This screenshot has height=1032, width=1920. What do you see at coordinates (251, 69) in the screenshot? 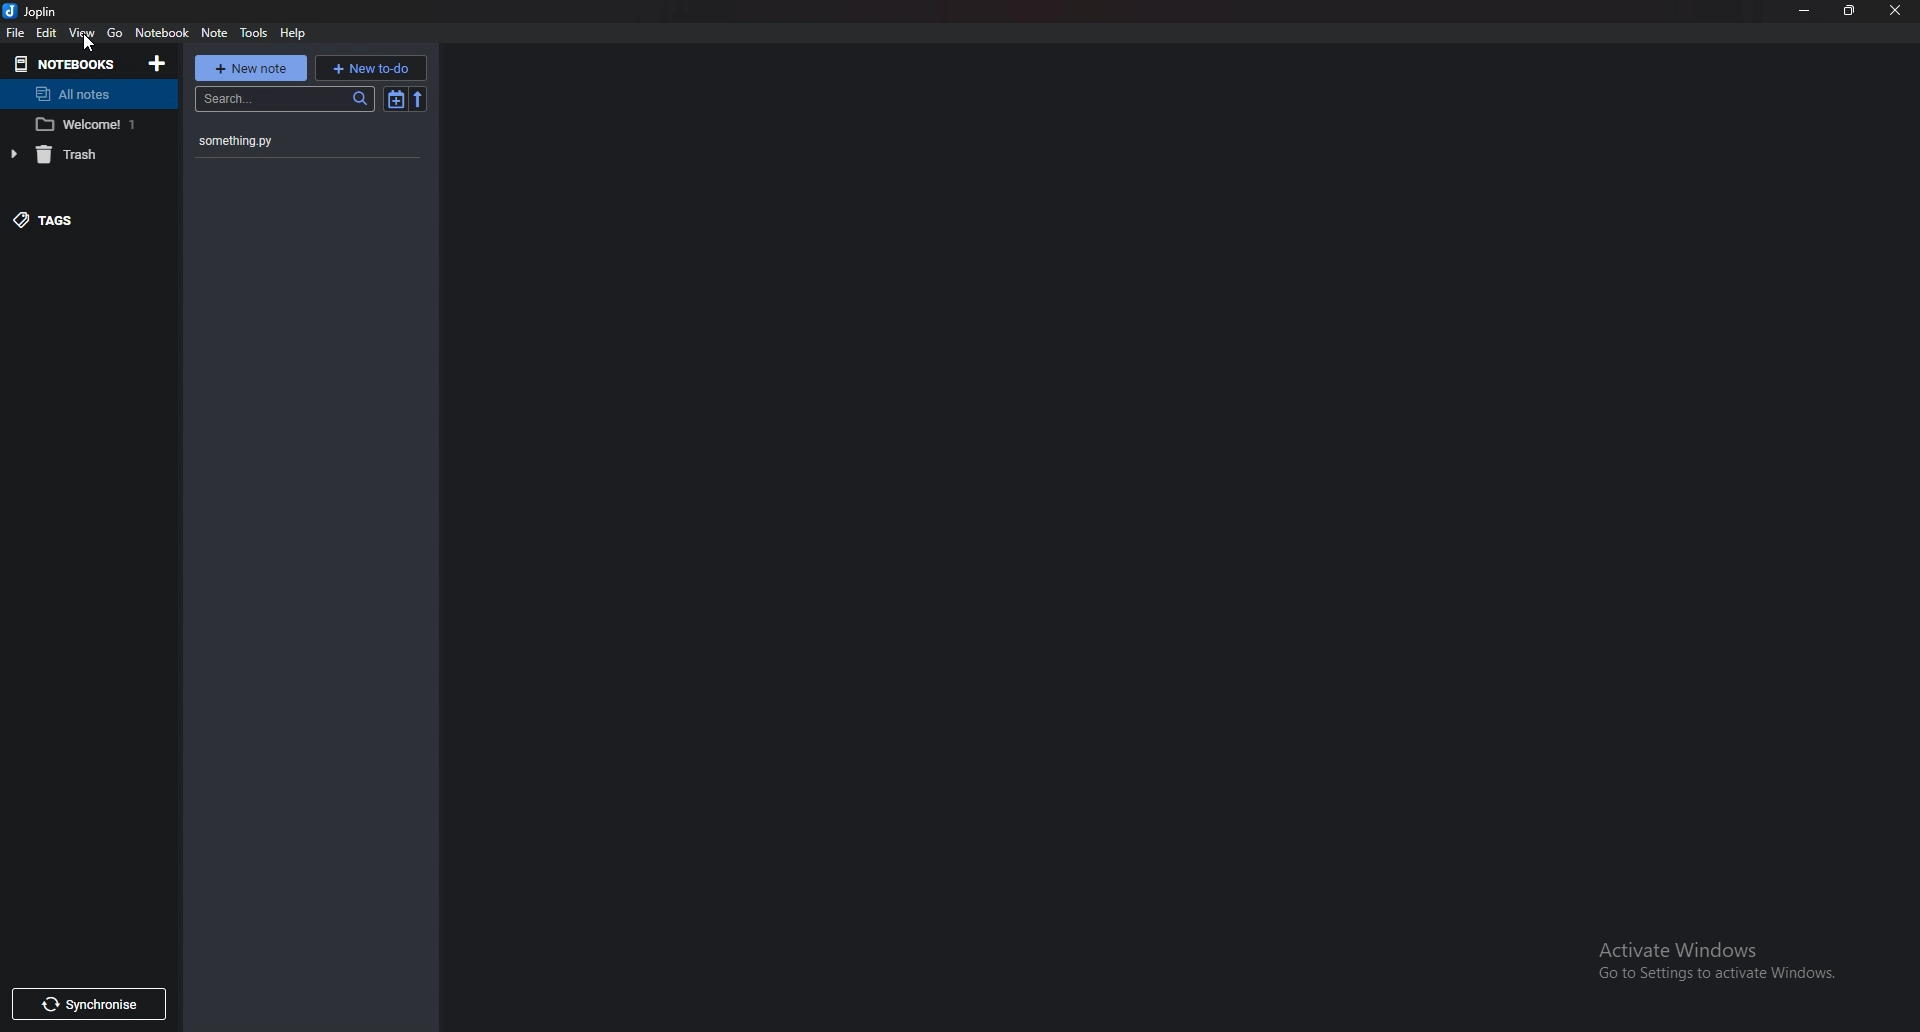
I see `New note` at bounding box center [251, 69].